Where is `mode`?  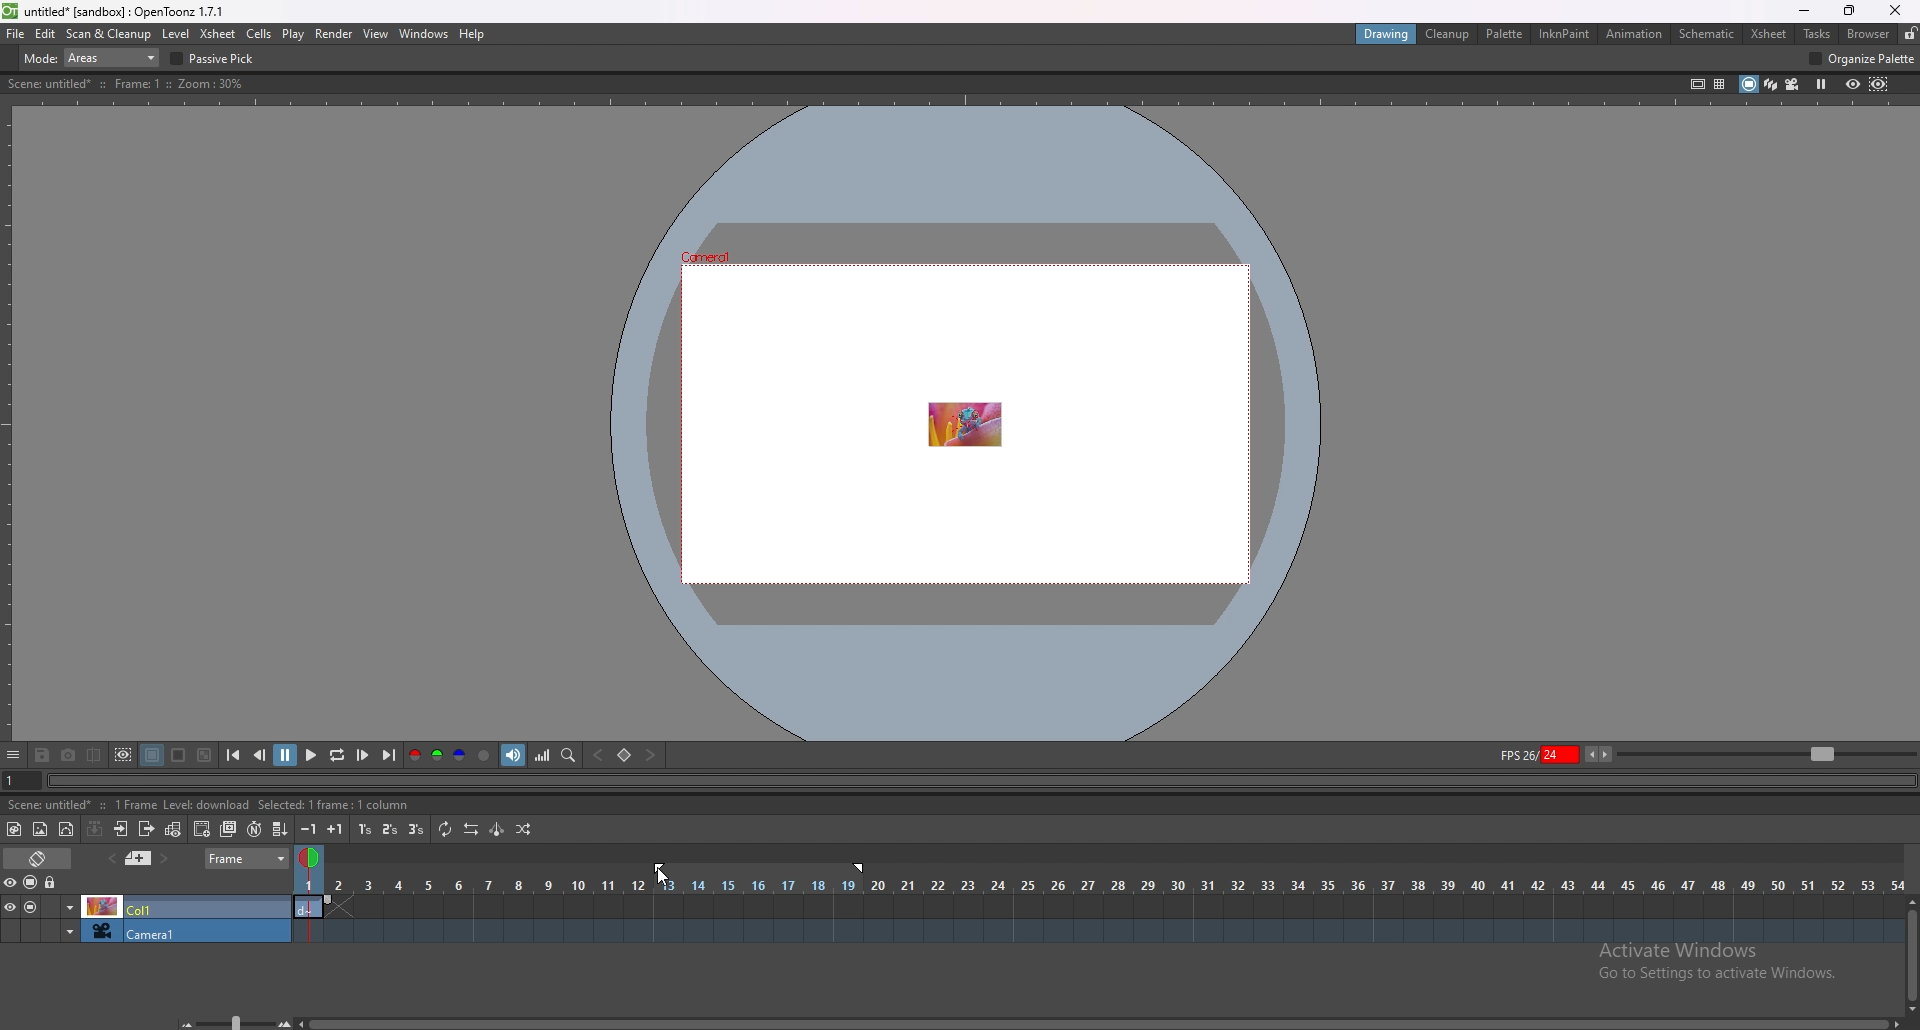
mode is located at coordinates (92, 57).